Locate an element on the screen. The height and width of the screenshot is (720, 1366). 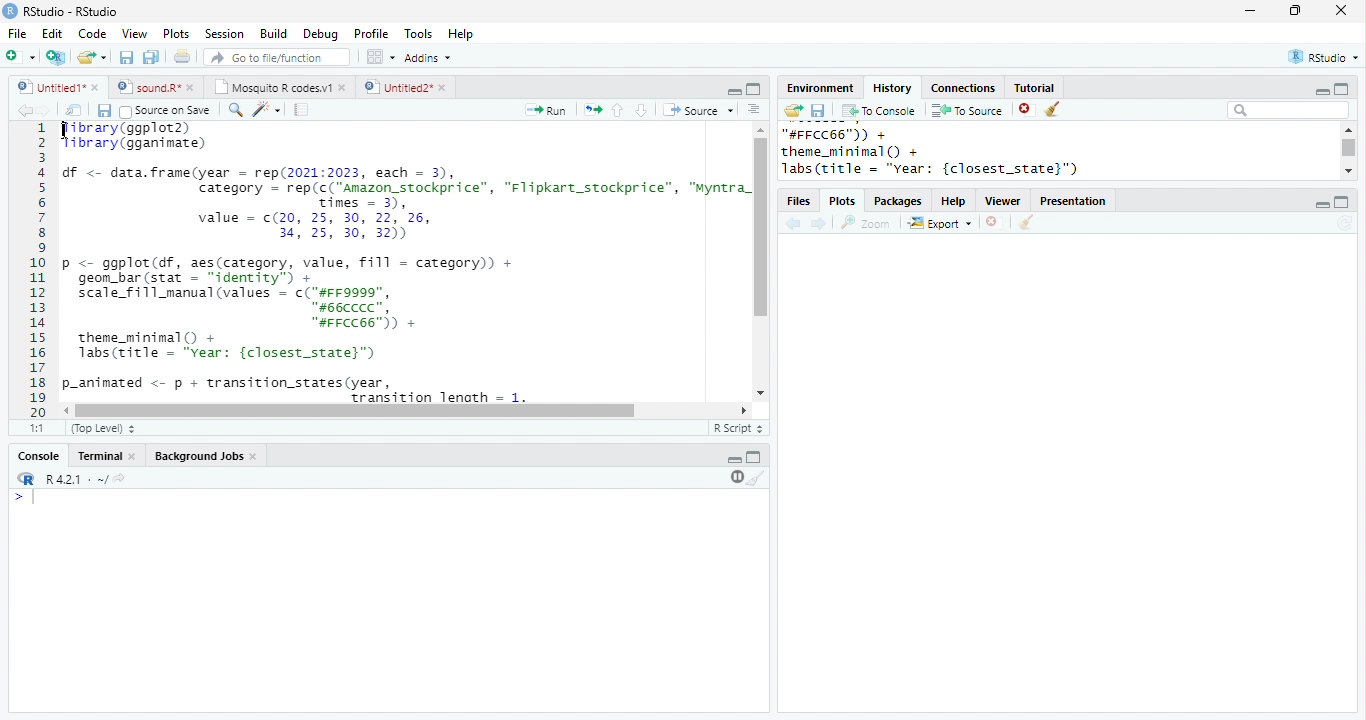
sound.R is located at coordinates (147, 88).